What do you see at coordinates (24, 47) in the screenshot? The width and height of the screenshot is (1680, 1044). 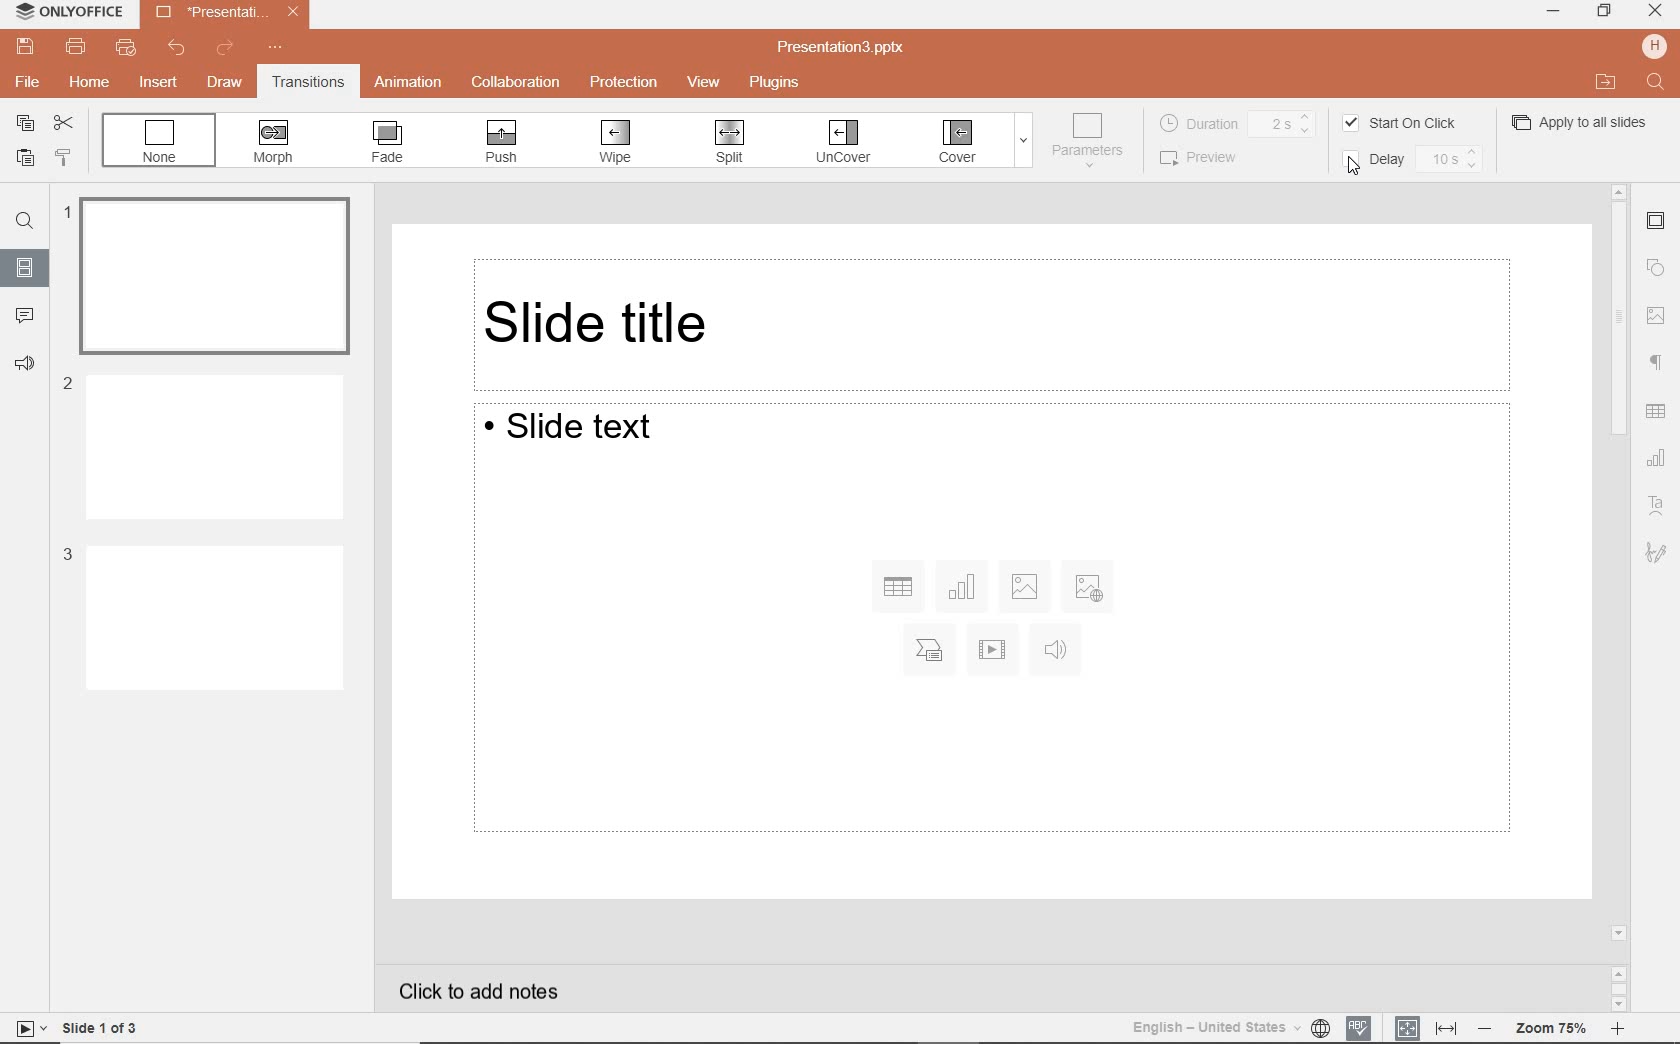 I see `save` at bounding box center [24, 47].